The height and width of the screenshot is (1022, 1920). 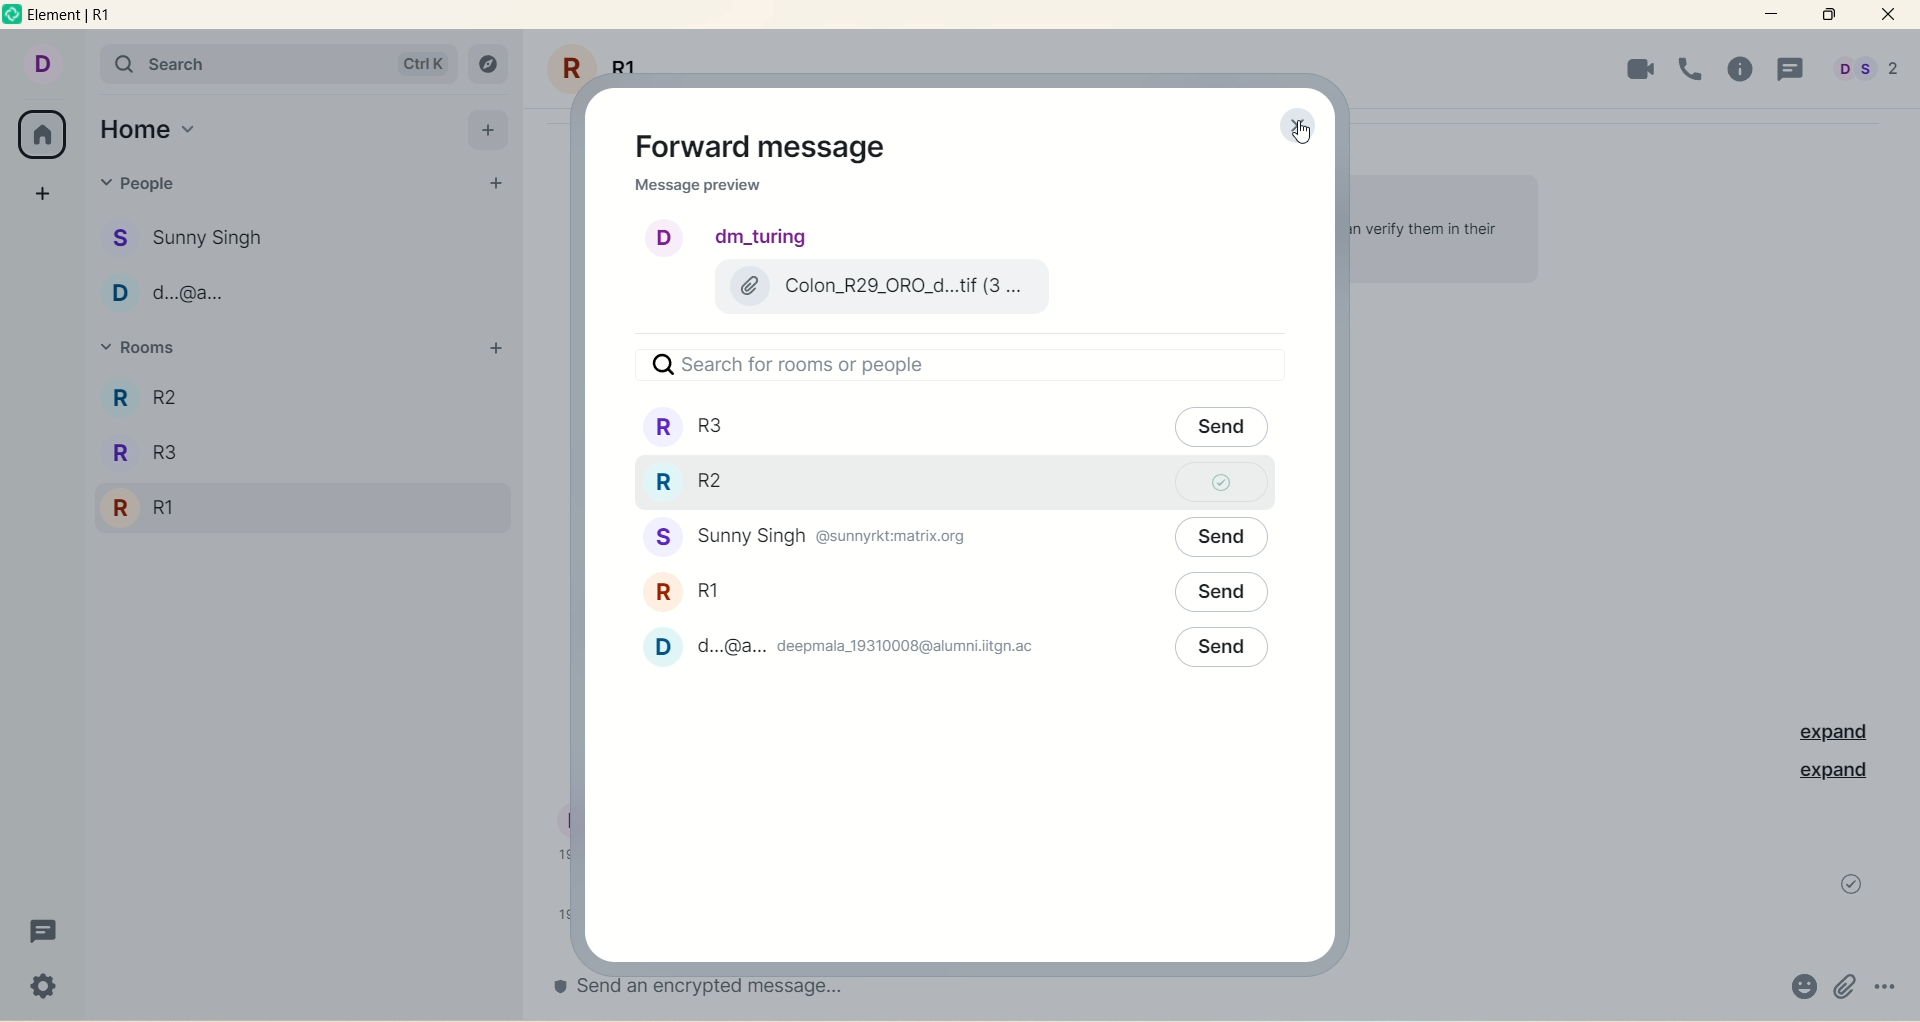 What do you see at coordinates (154, 350) in the screenshot?
I see `rooms` at bounding box center [154, 350].